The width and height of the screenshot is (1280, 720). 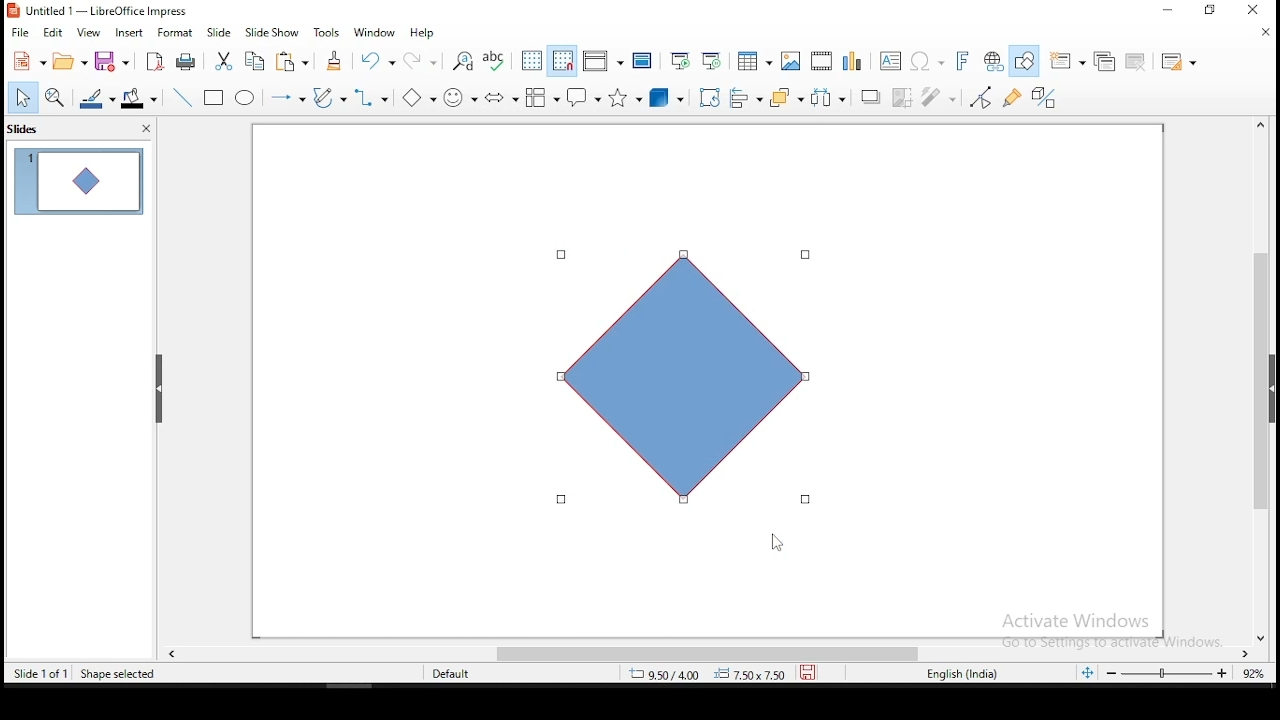 What do you see at coordinates (460, 672) in the screenshot?
I see `default` at bounding box center [460, 672].